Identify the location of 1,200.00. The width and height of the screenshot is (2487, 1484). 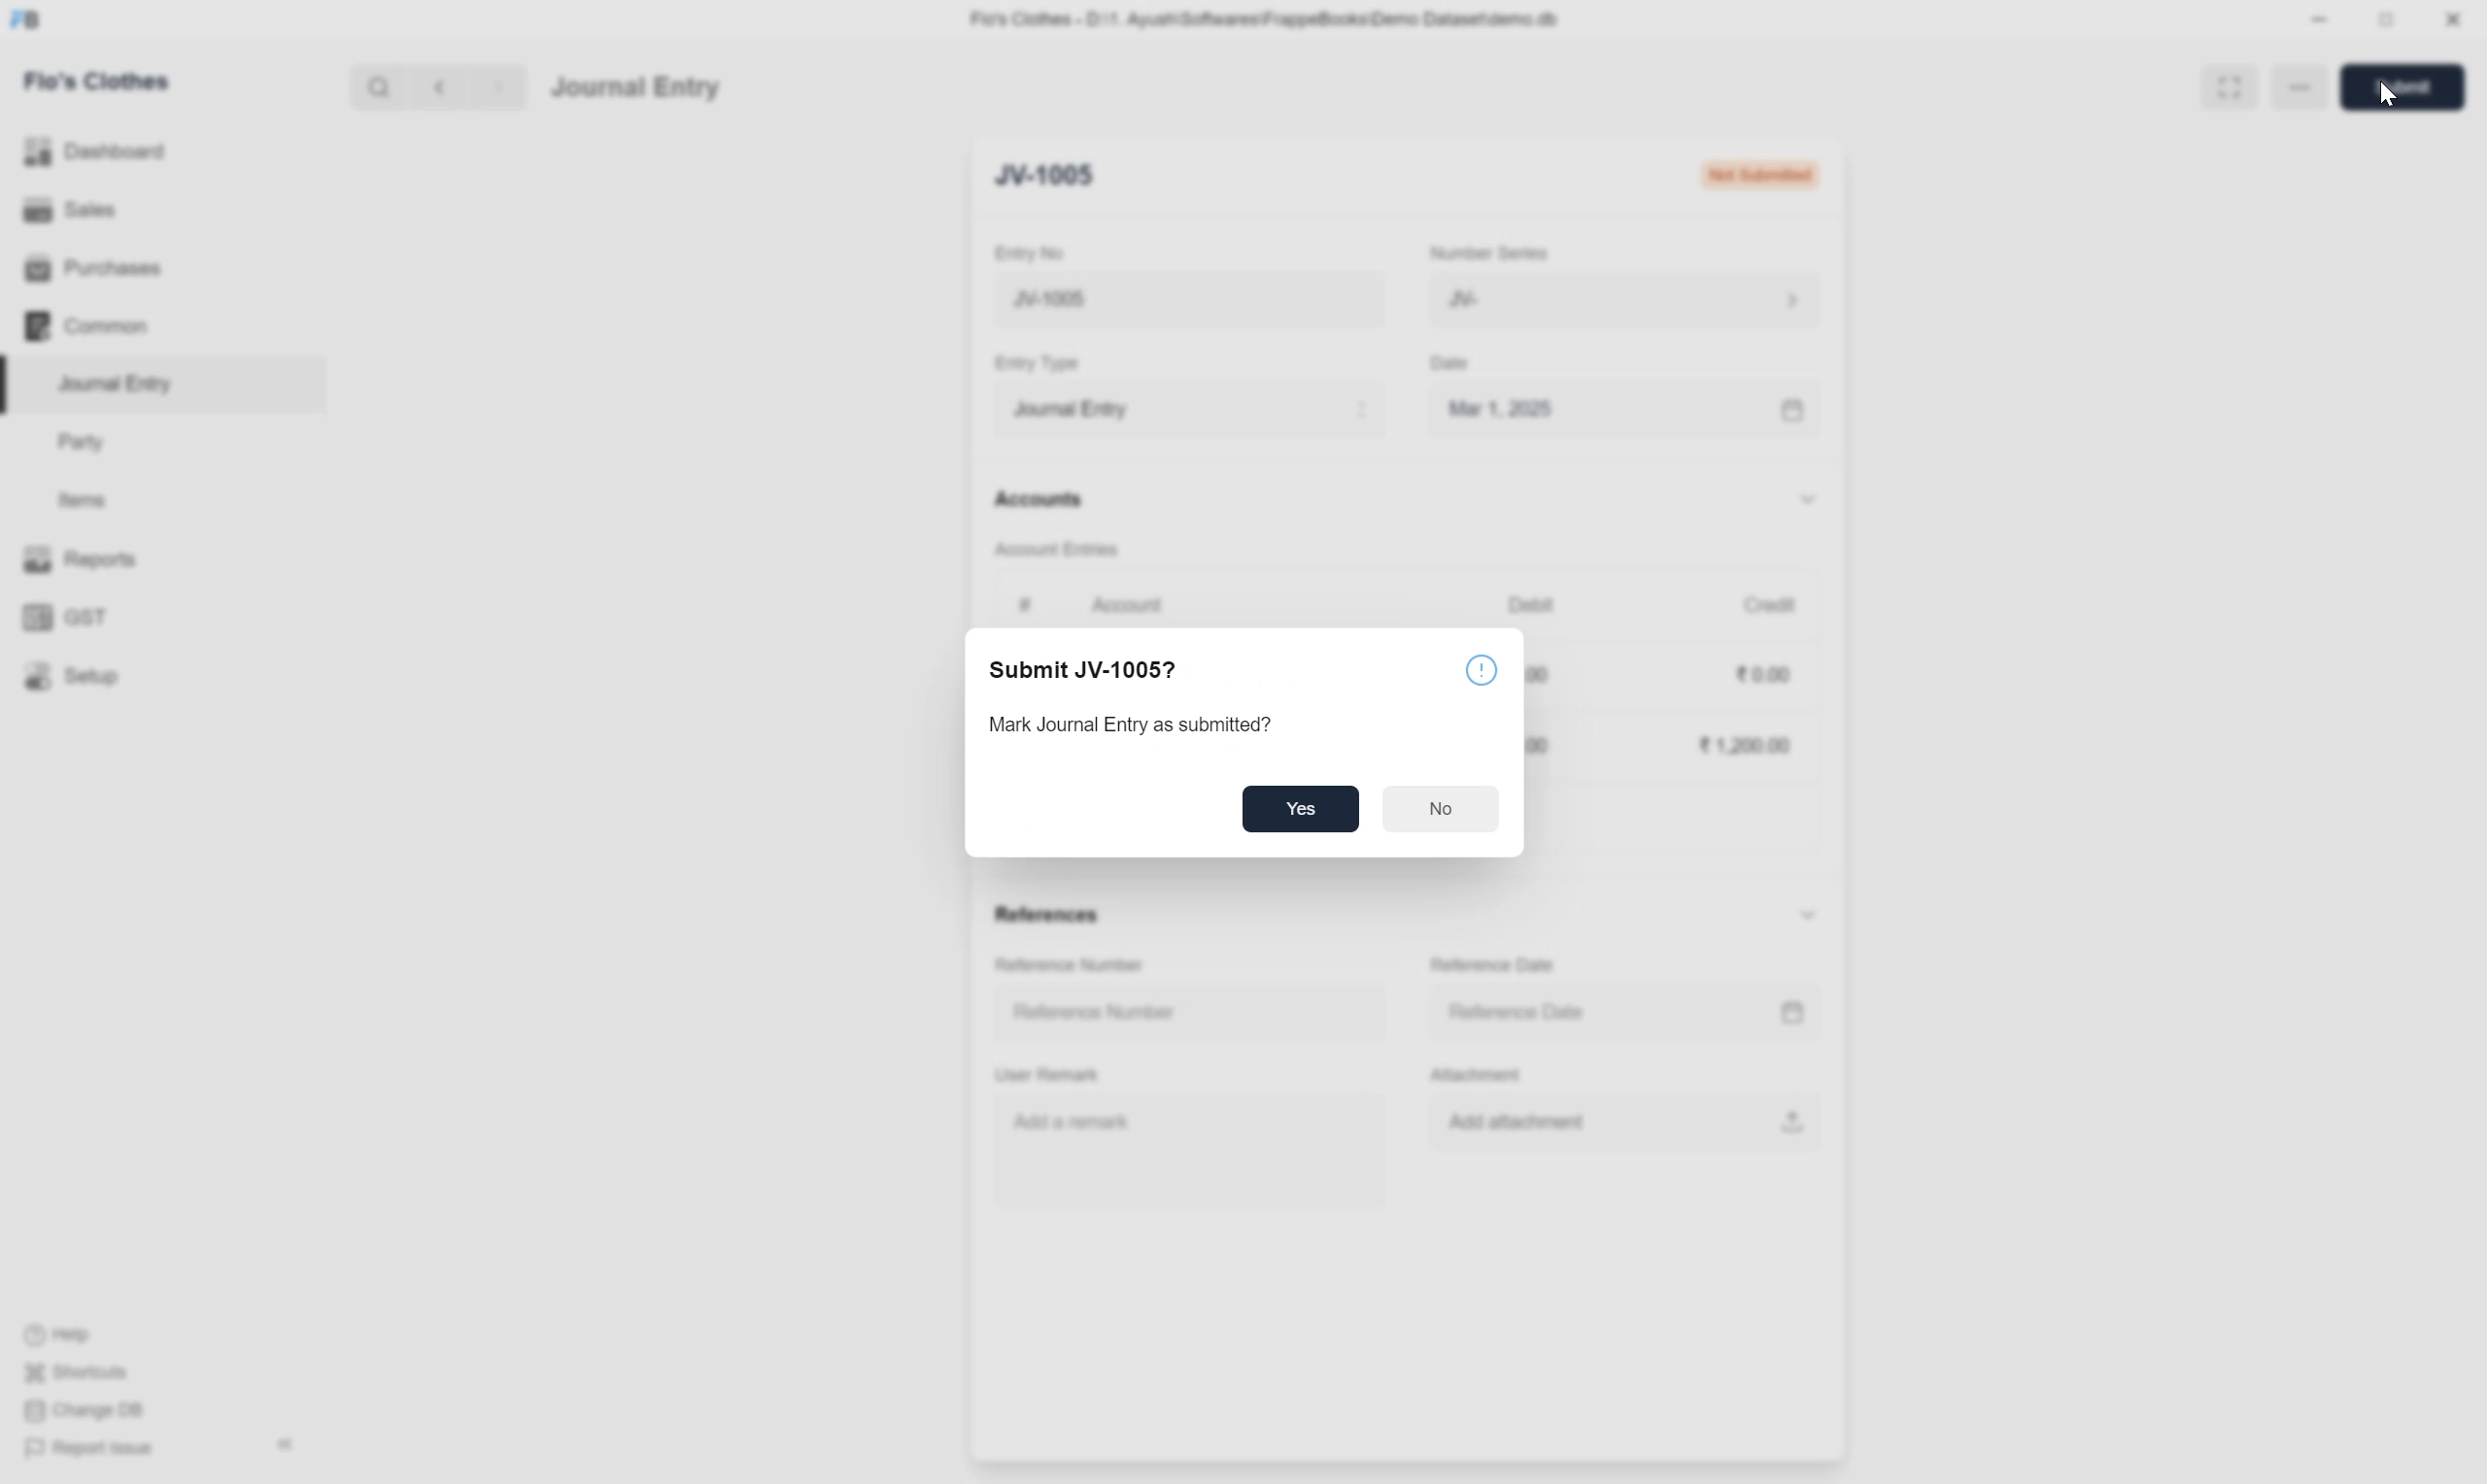
(1743, 745).